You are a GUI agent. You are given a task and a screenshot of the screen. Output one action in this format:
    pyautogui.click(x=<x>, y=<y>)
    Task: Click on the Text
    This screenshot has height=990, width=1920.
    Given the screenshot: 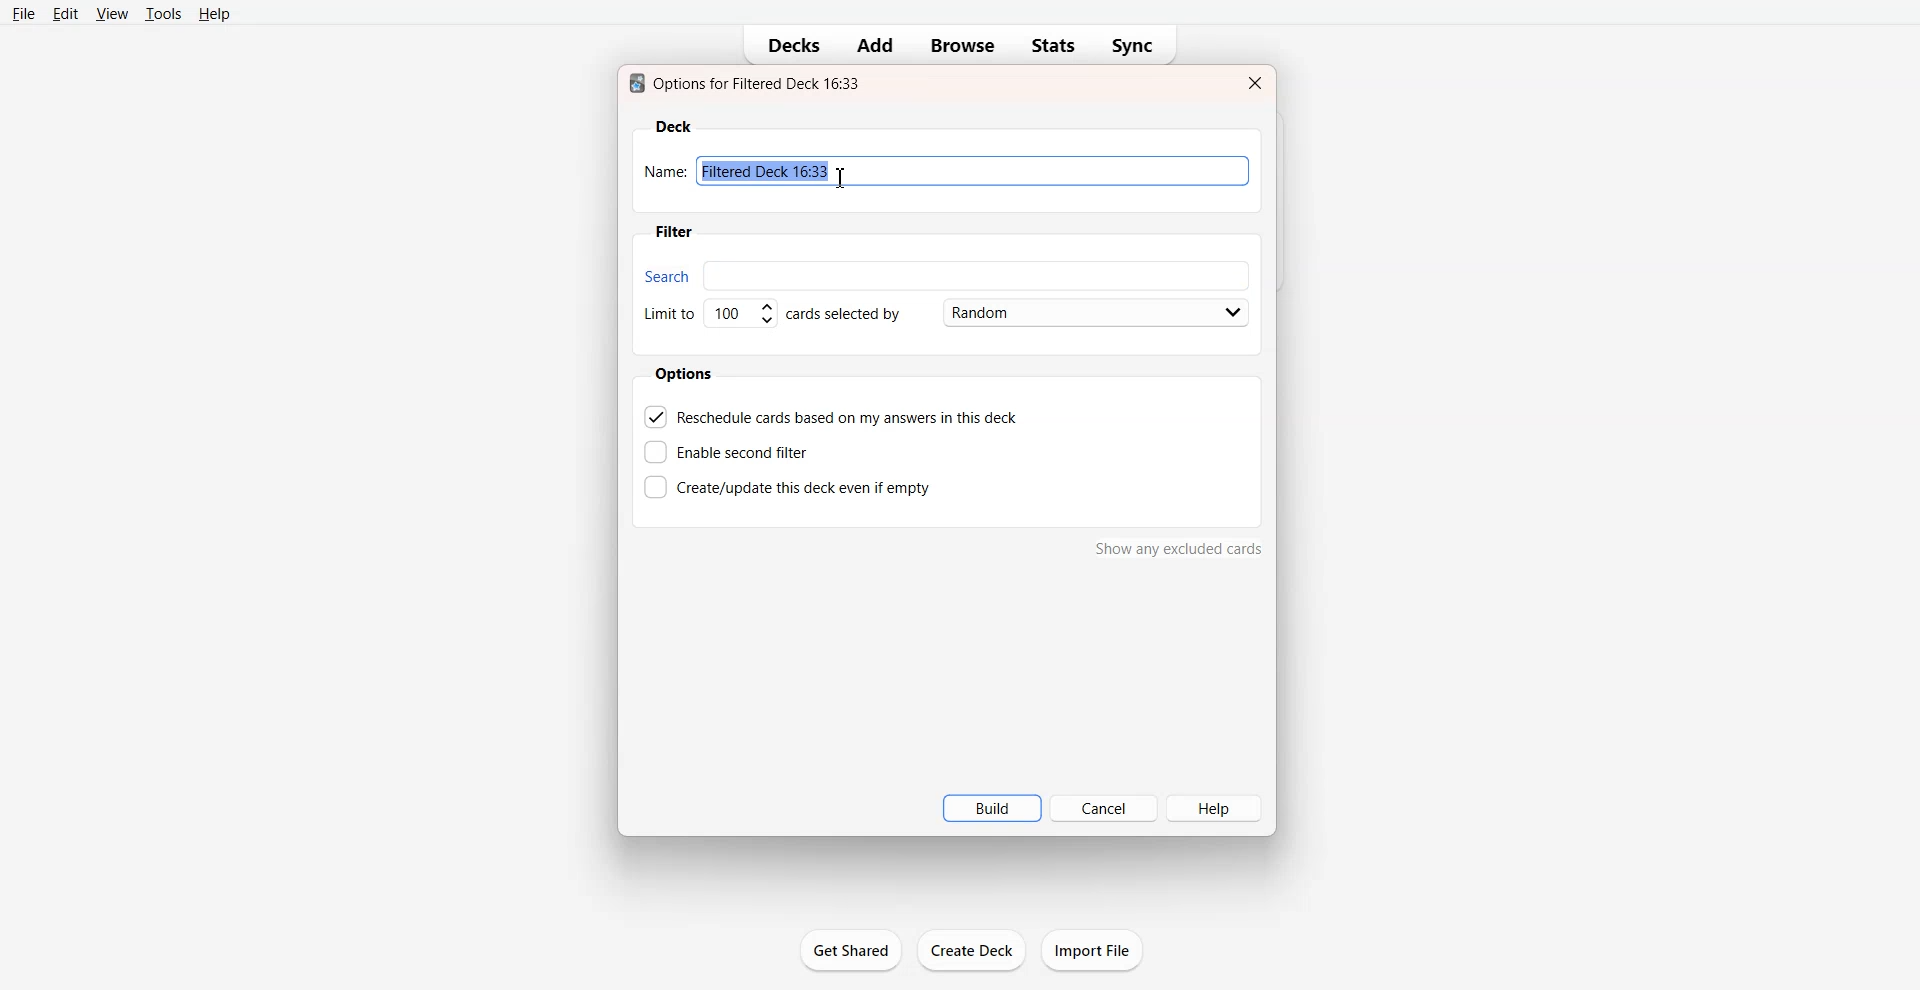 What is the action you would take?
    pyautogui.click(x=749, y=83)
    